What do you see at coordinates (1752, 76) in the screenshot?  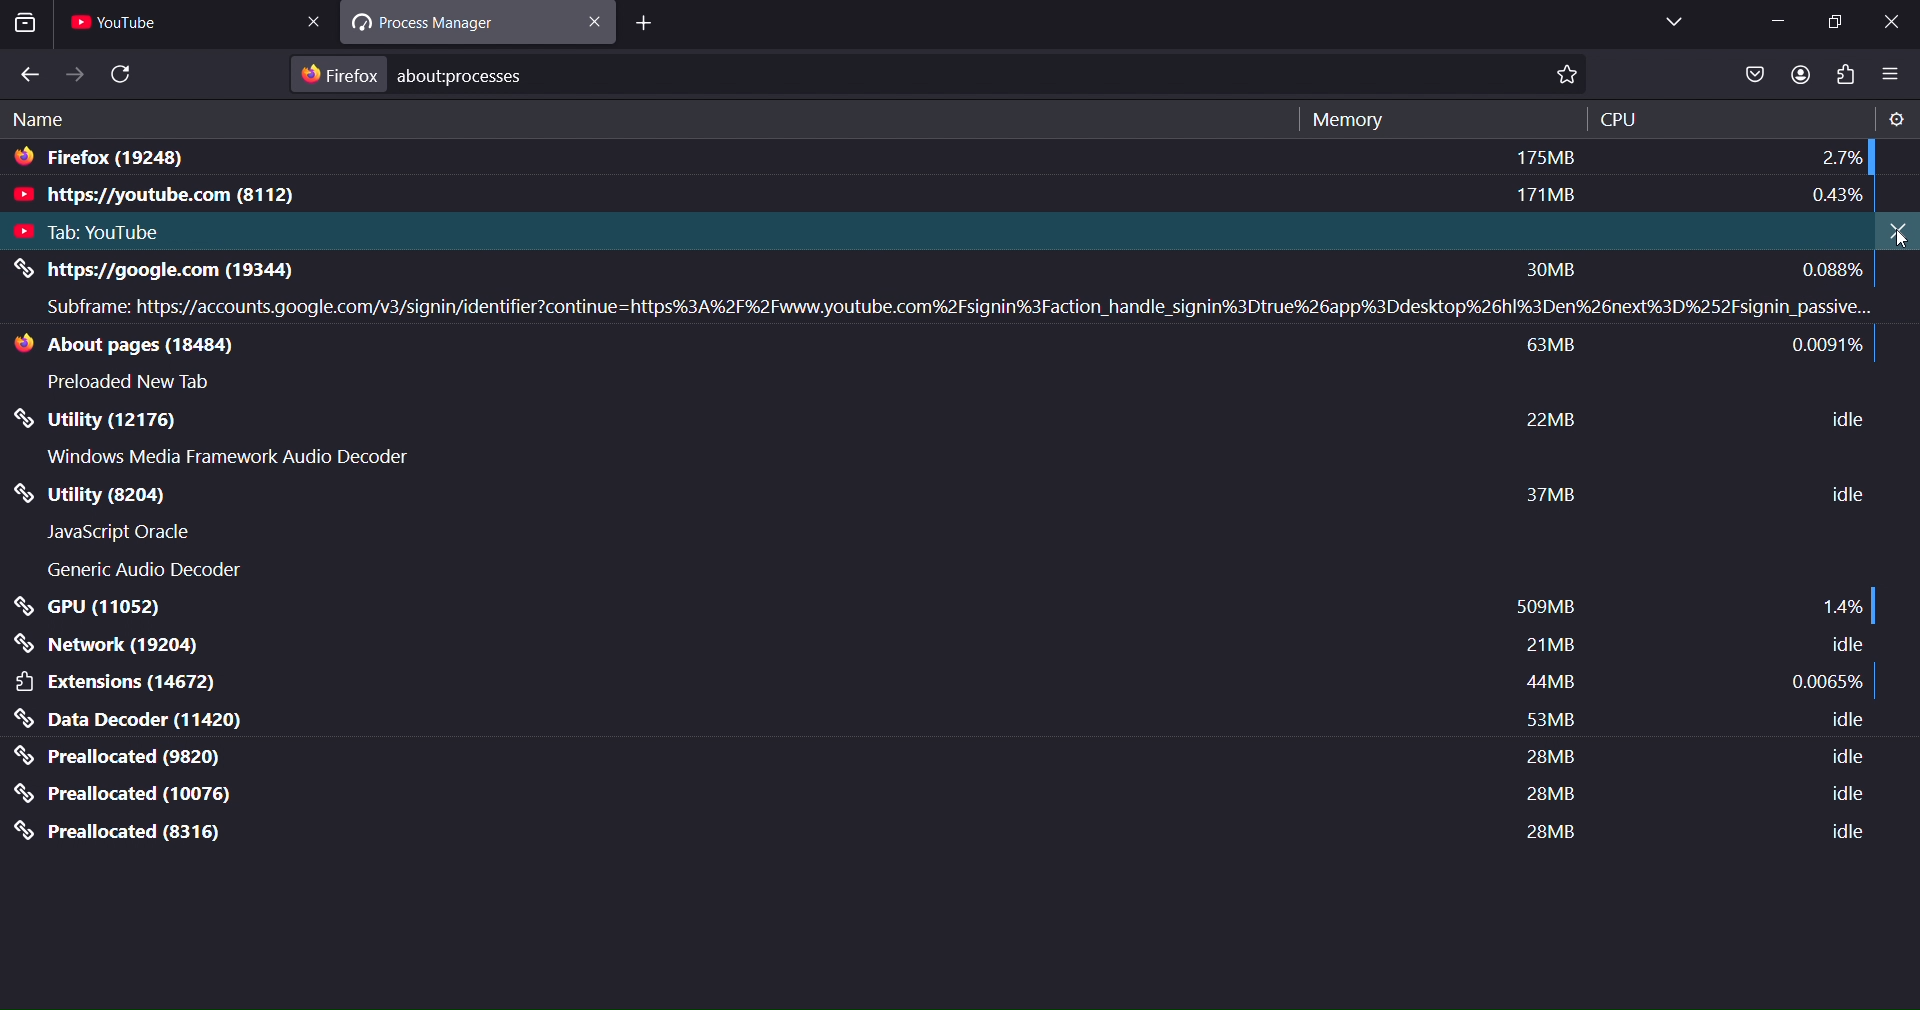 I see `list` at bounding box center [1752, 76].